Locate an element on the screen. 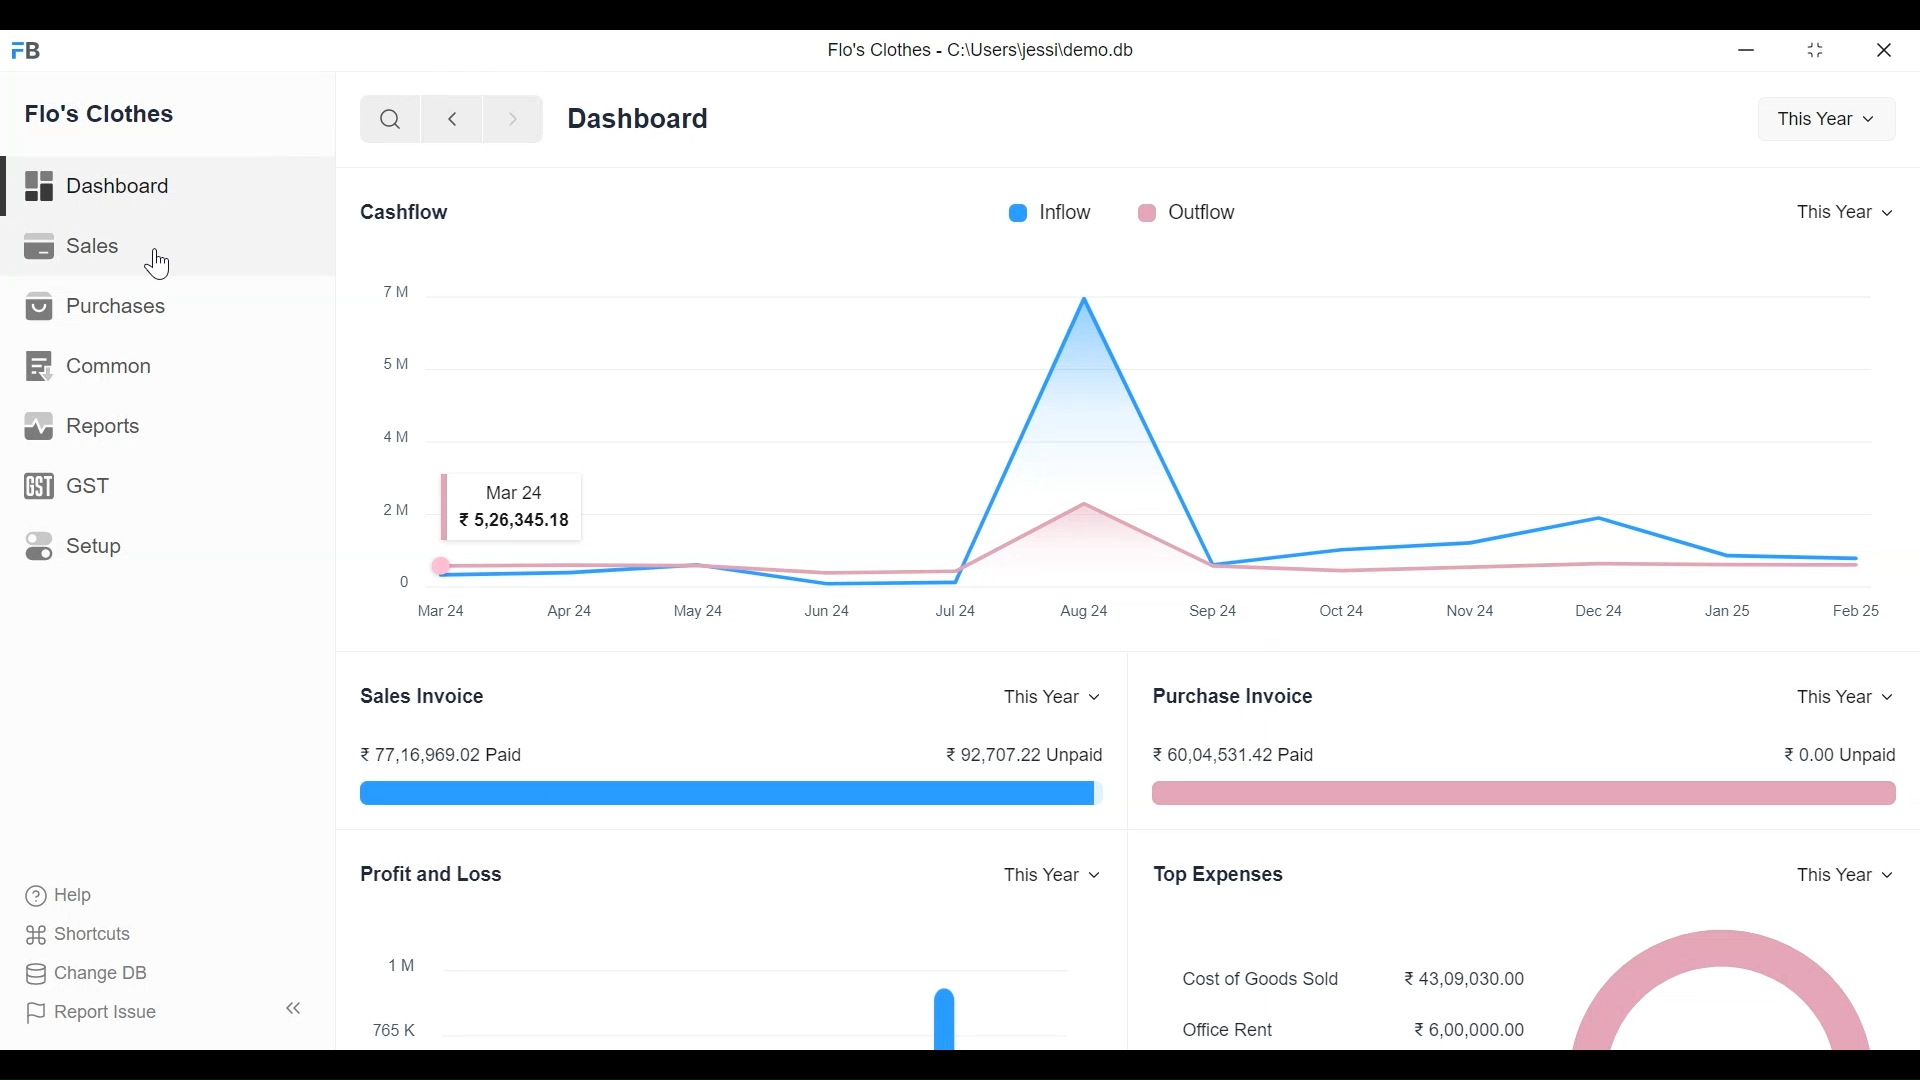 The width and height of the screenshot is (1920, 1080). Dashboard is located at coordinates (639, 119).